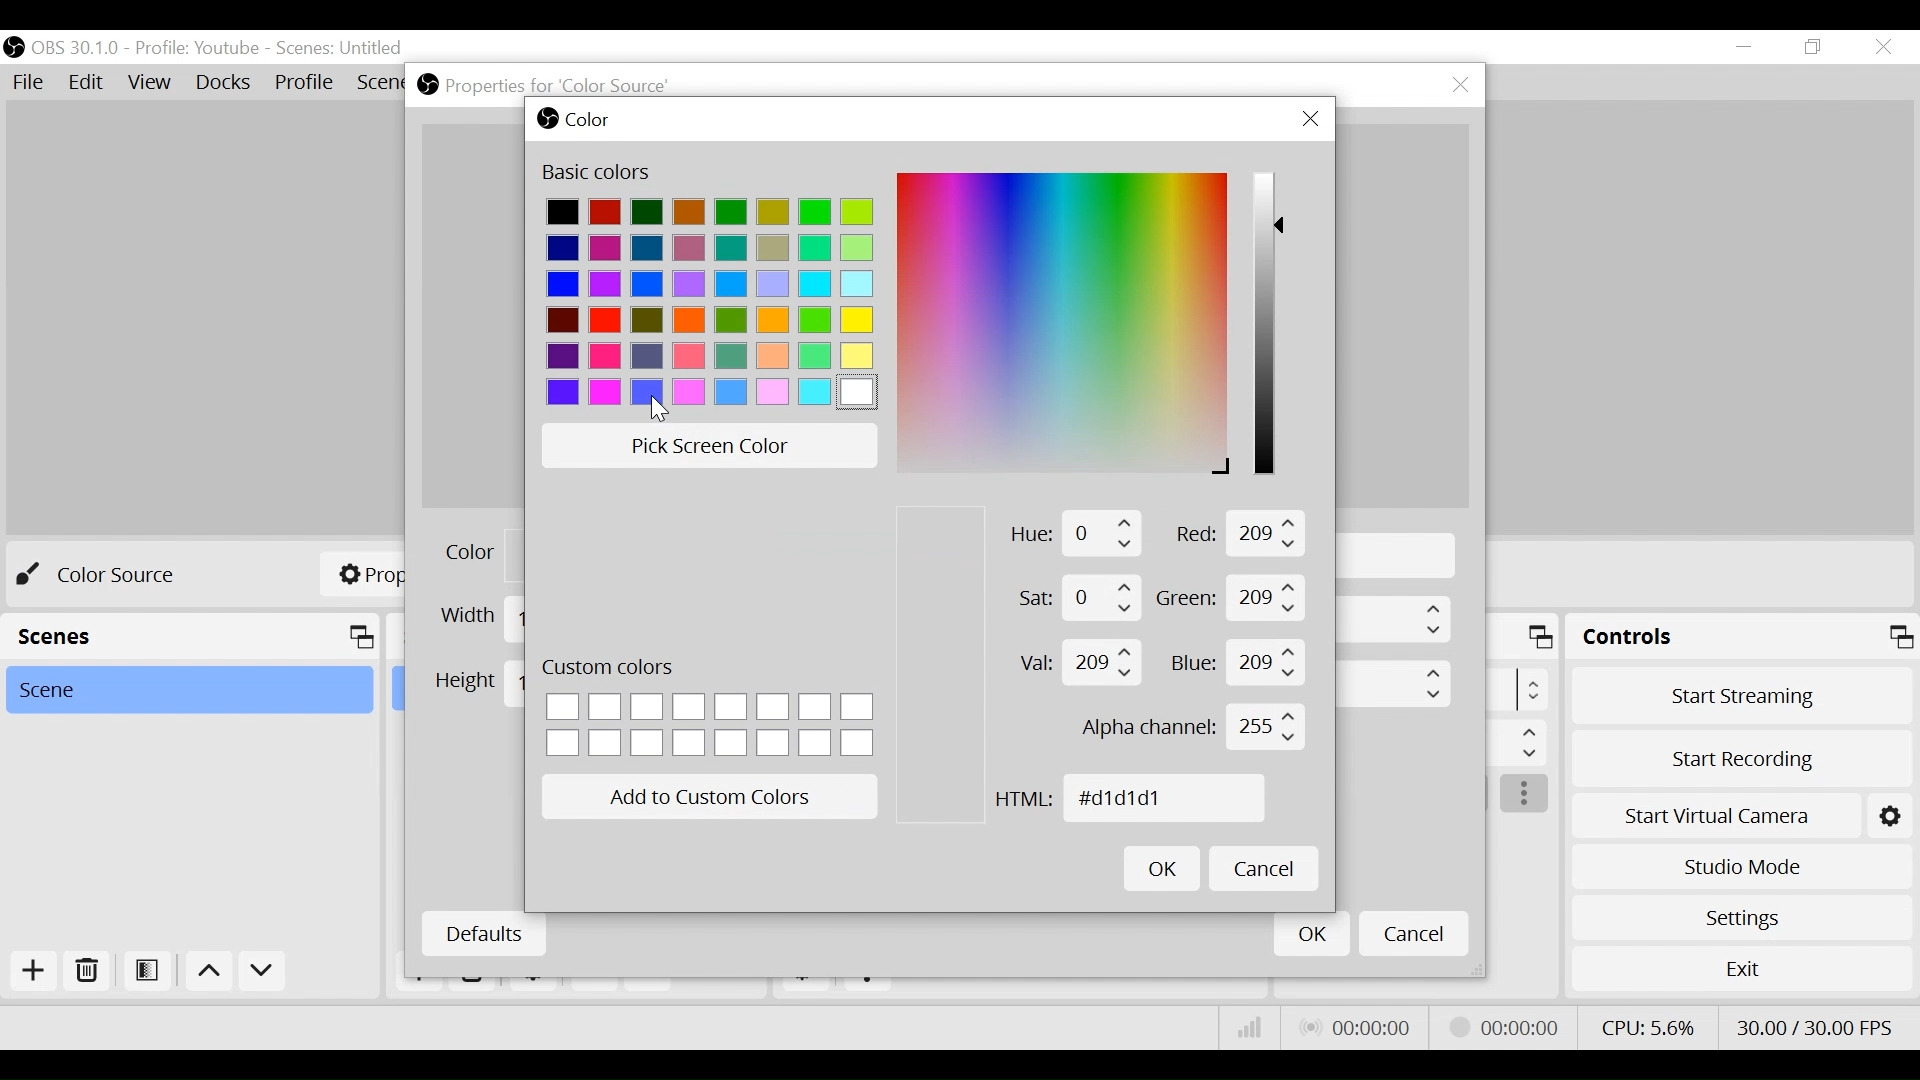 The image size is (1920, 1080). Describe the element at coordinates (1743, 640) in the screenshot. I see `Controls` at that location.